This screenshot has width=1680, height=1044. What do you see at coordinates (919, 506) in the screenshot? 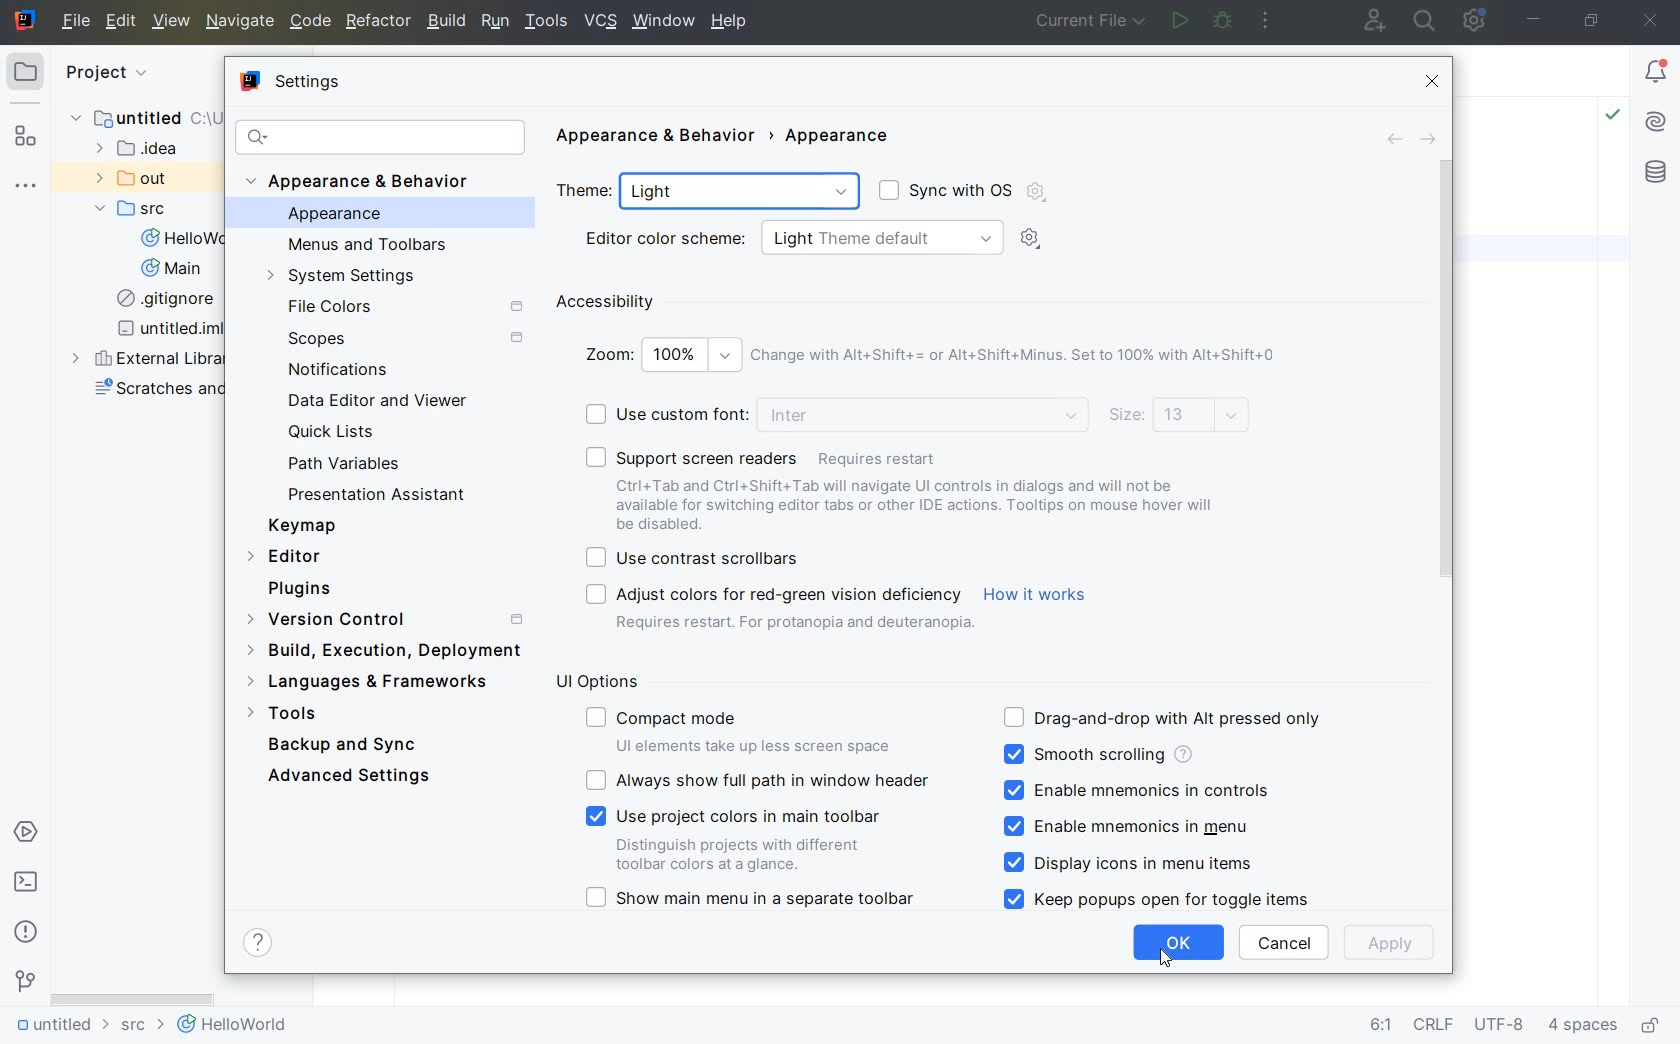
I see `(Information on support system)Ctri+Tab and Ctri+Shift+Tab will navigate Ul controls in dialogs and will not beavailable for switching editor tabs or other IDE actions. Tooltips on mouse hover willhe dicabled.` at bounding box center [919, 506].